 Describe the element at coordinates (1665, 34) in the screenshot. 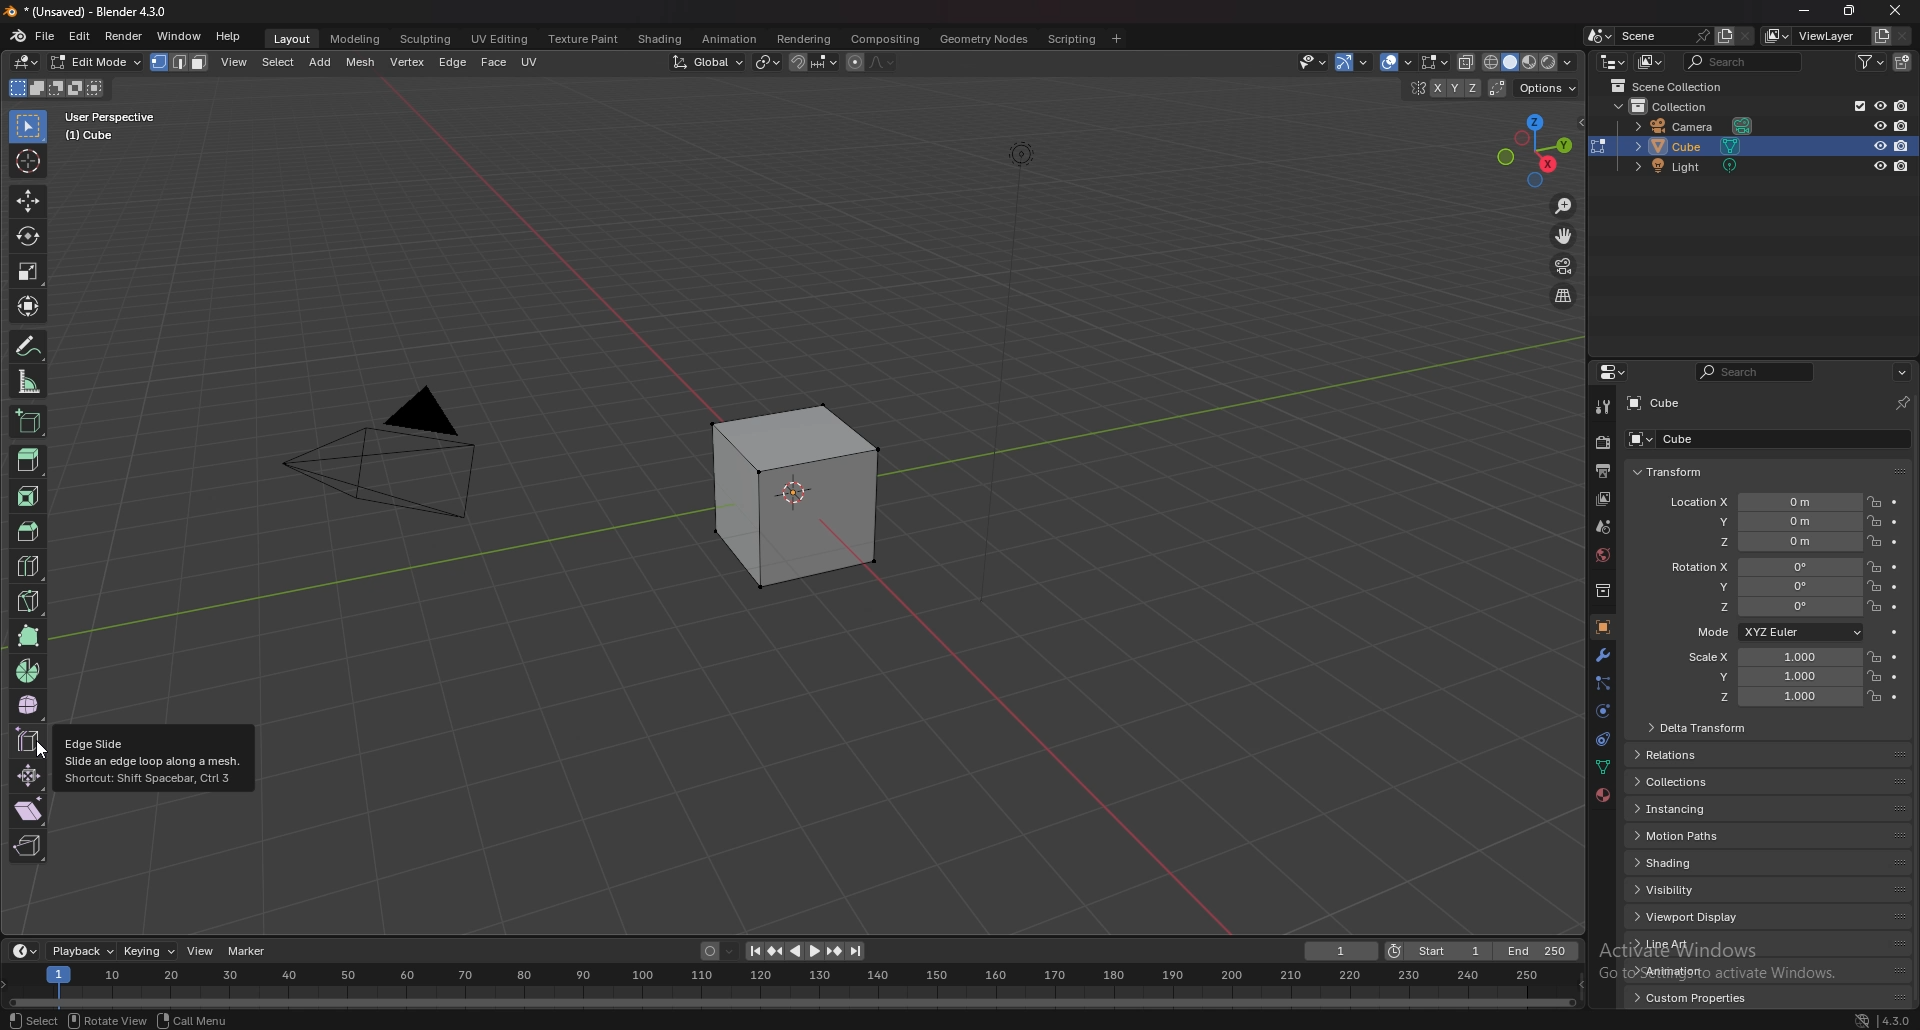

I see `scene` at that location.